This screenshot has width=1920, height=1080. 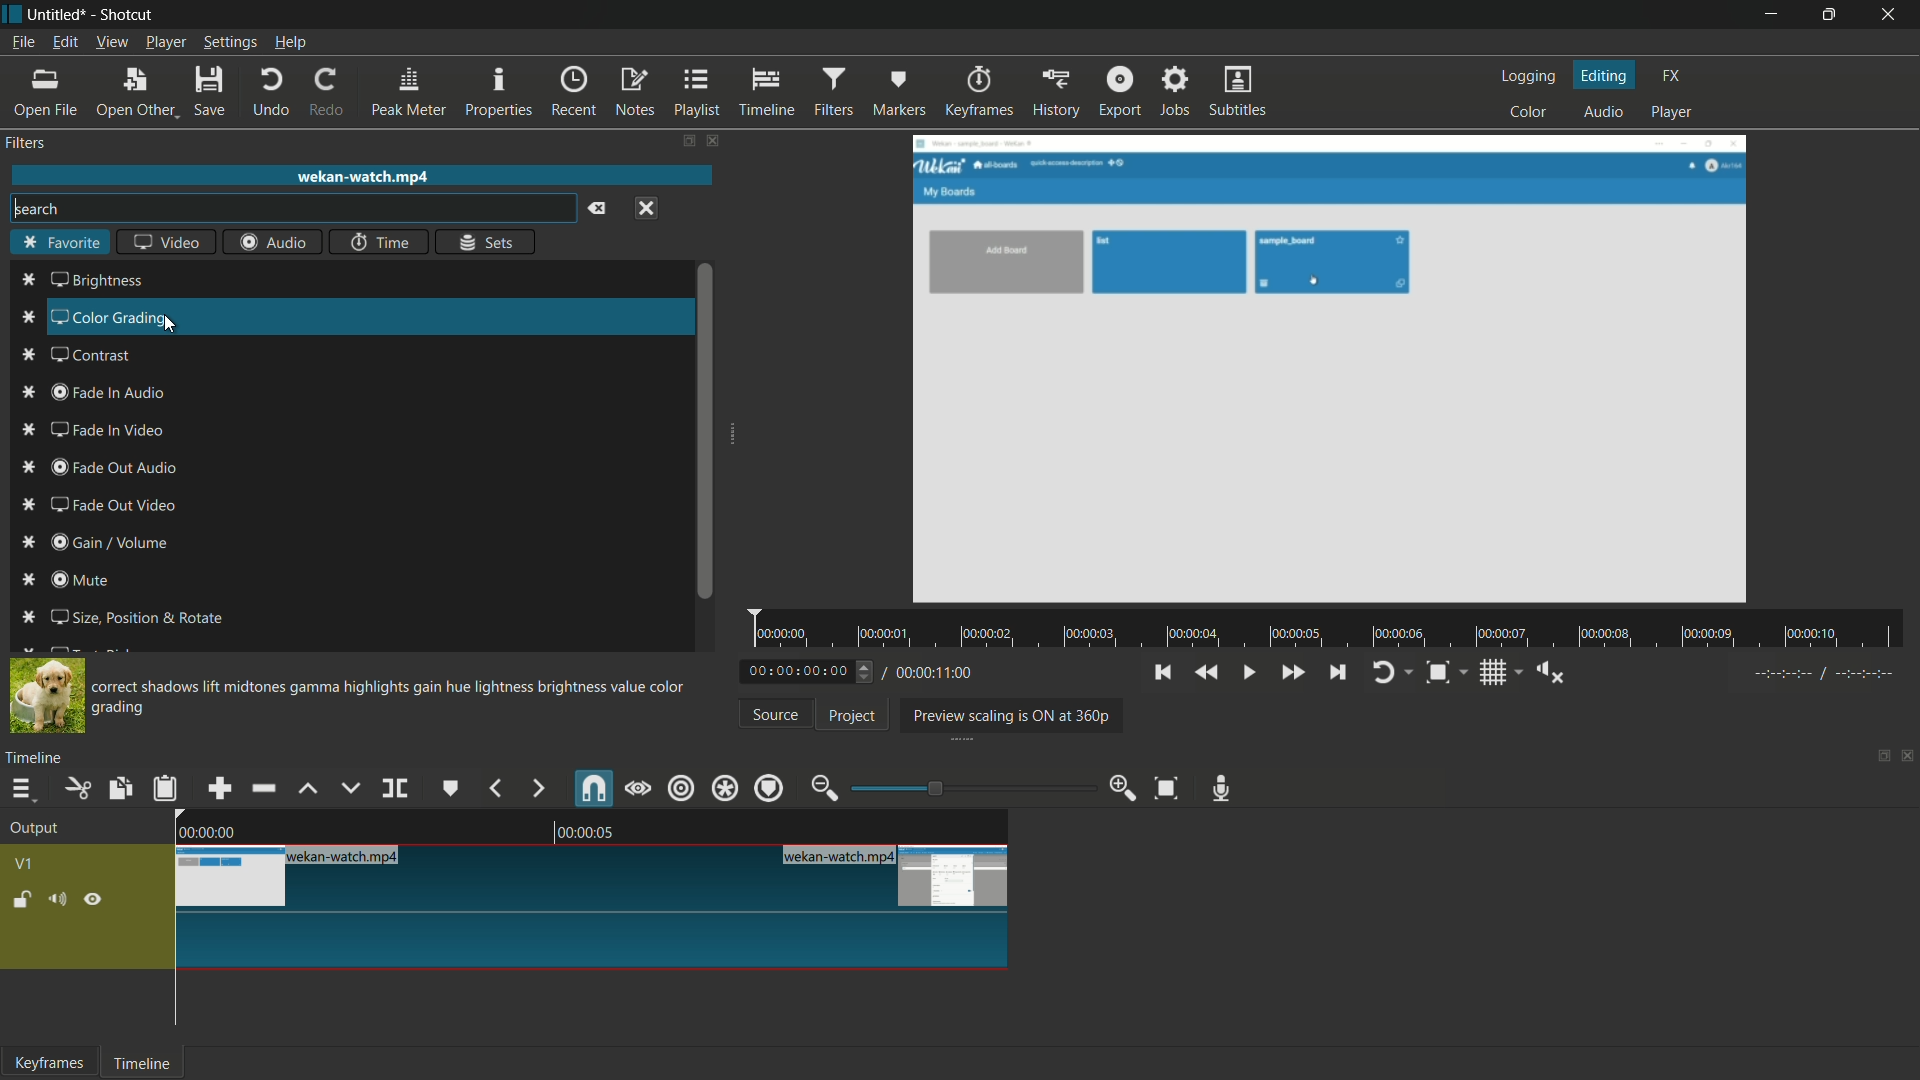 I want to click on preview video, so click(x=1333, y=370).